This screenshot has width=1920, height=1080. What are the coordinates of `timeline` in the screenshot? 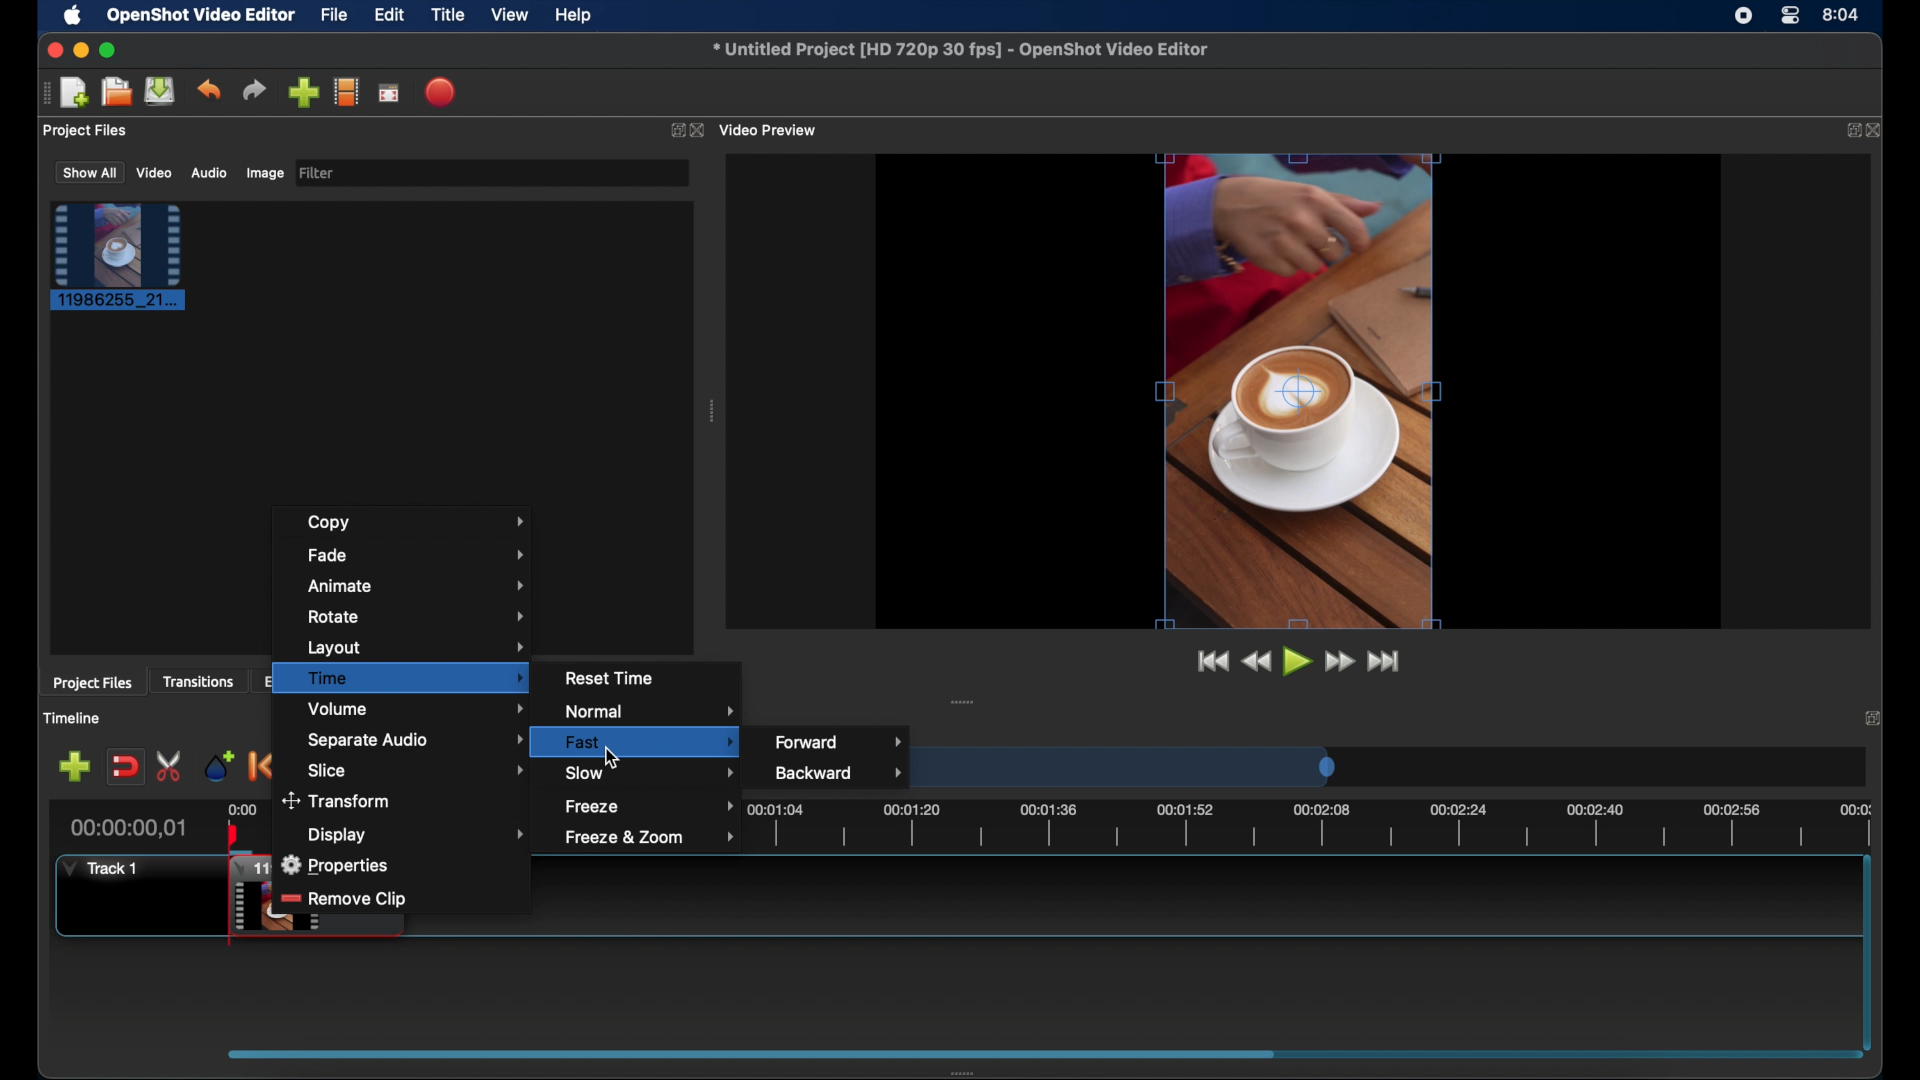 It's located at (74, 718).